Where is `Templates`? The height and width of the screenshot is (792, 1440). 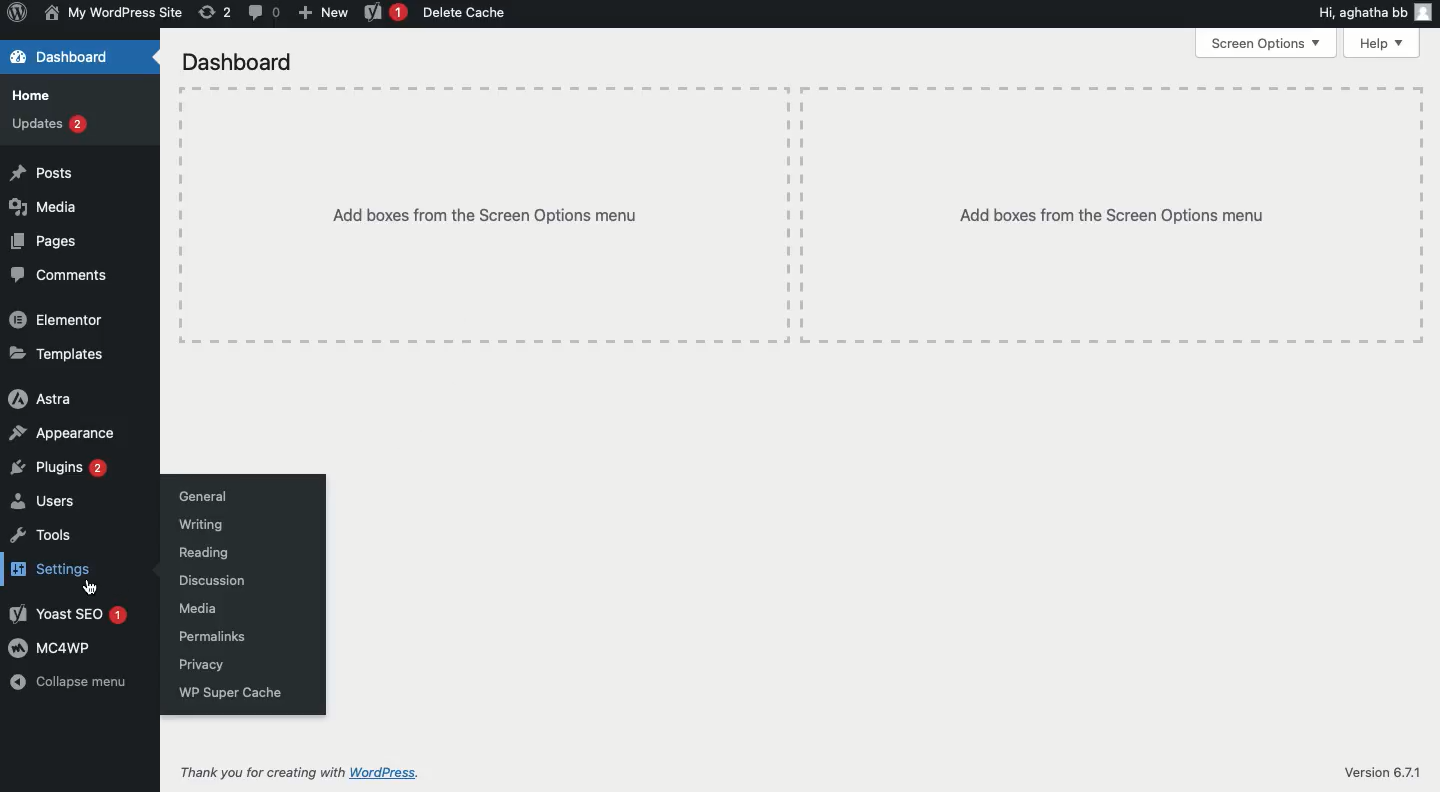 Templates is located at coordinates (57, 353).